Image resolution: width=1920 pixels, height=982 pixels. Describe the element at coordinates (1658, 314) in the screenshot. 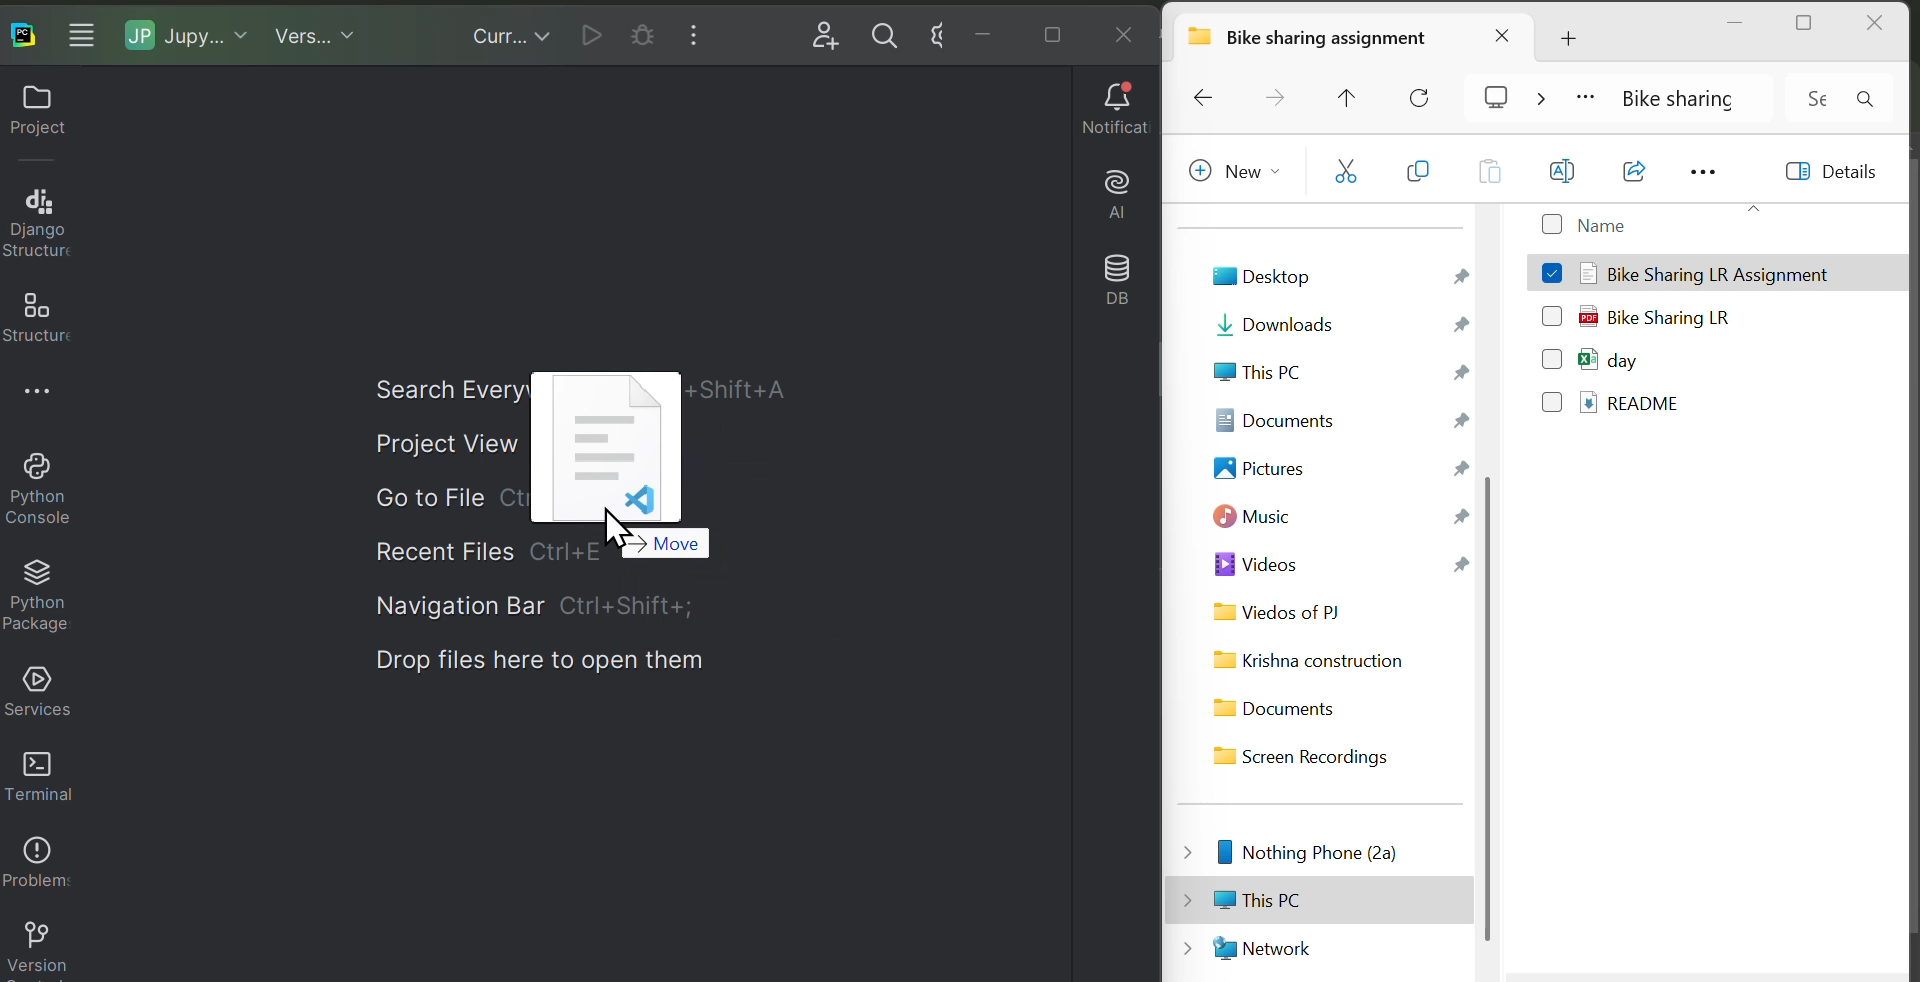

I see `Bike Sharing LR` at that location.